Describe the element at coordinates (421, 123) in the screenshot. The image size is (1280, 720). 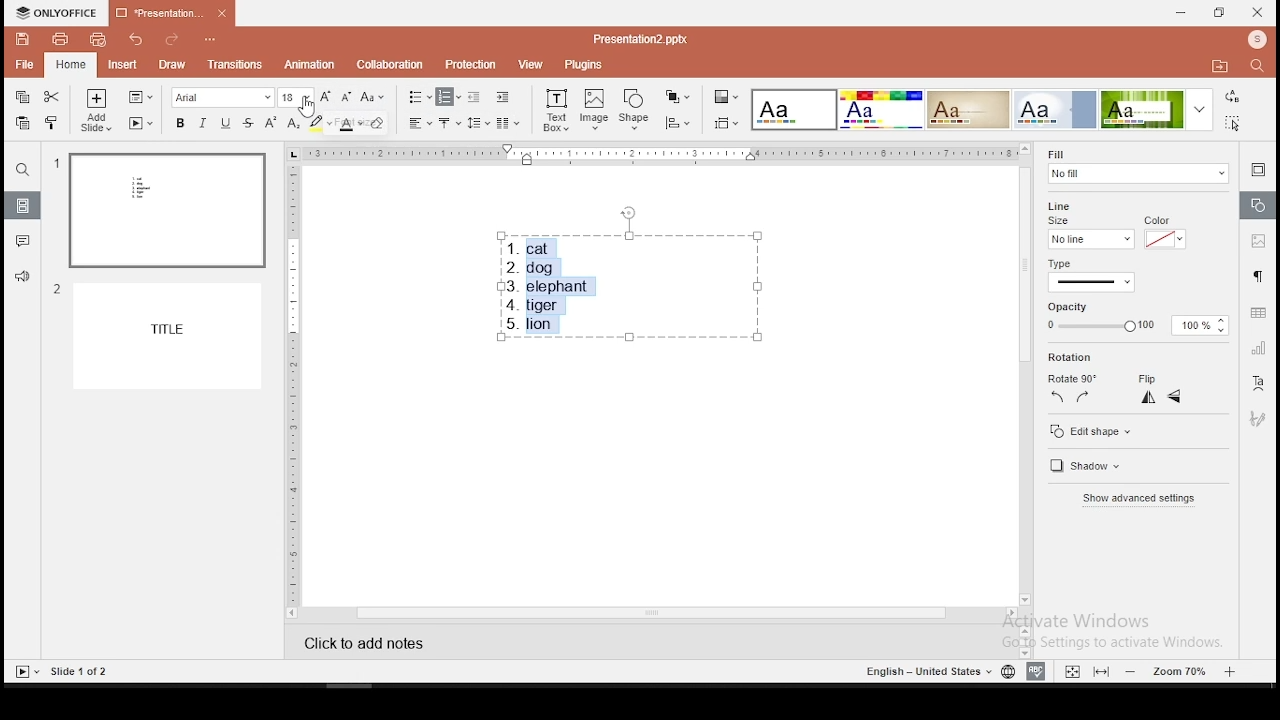
I see `horizontal align` at that location.